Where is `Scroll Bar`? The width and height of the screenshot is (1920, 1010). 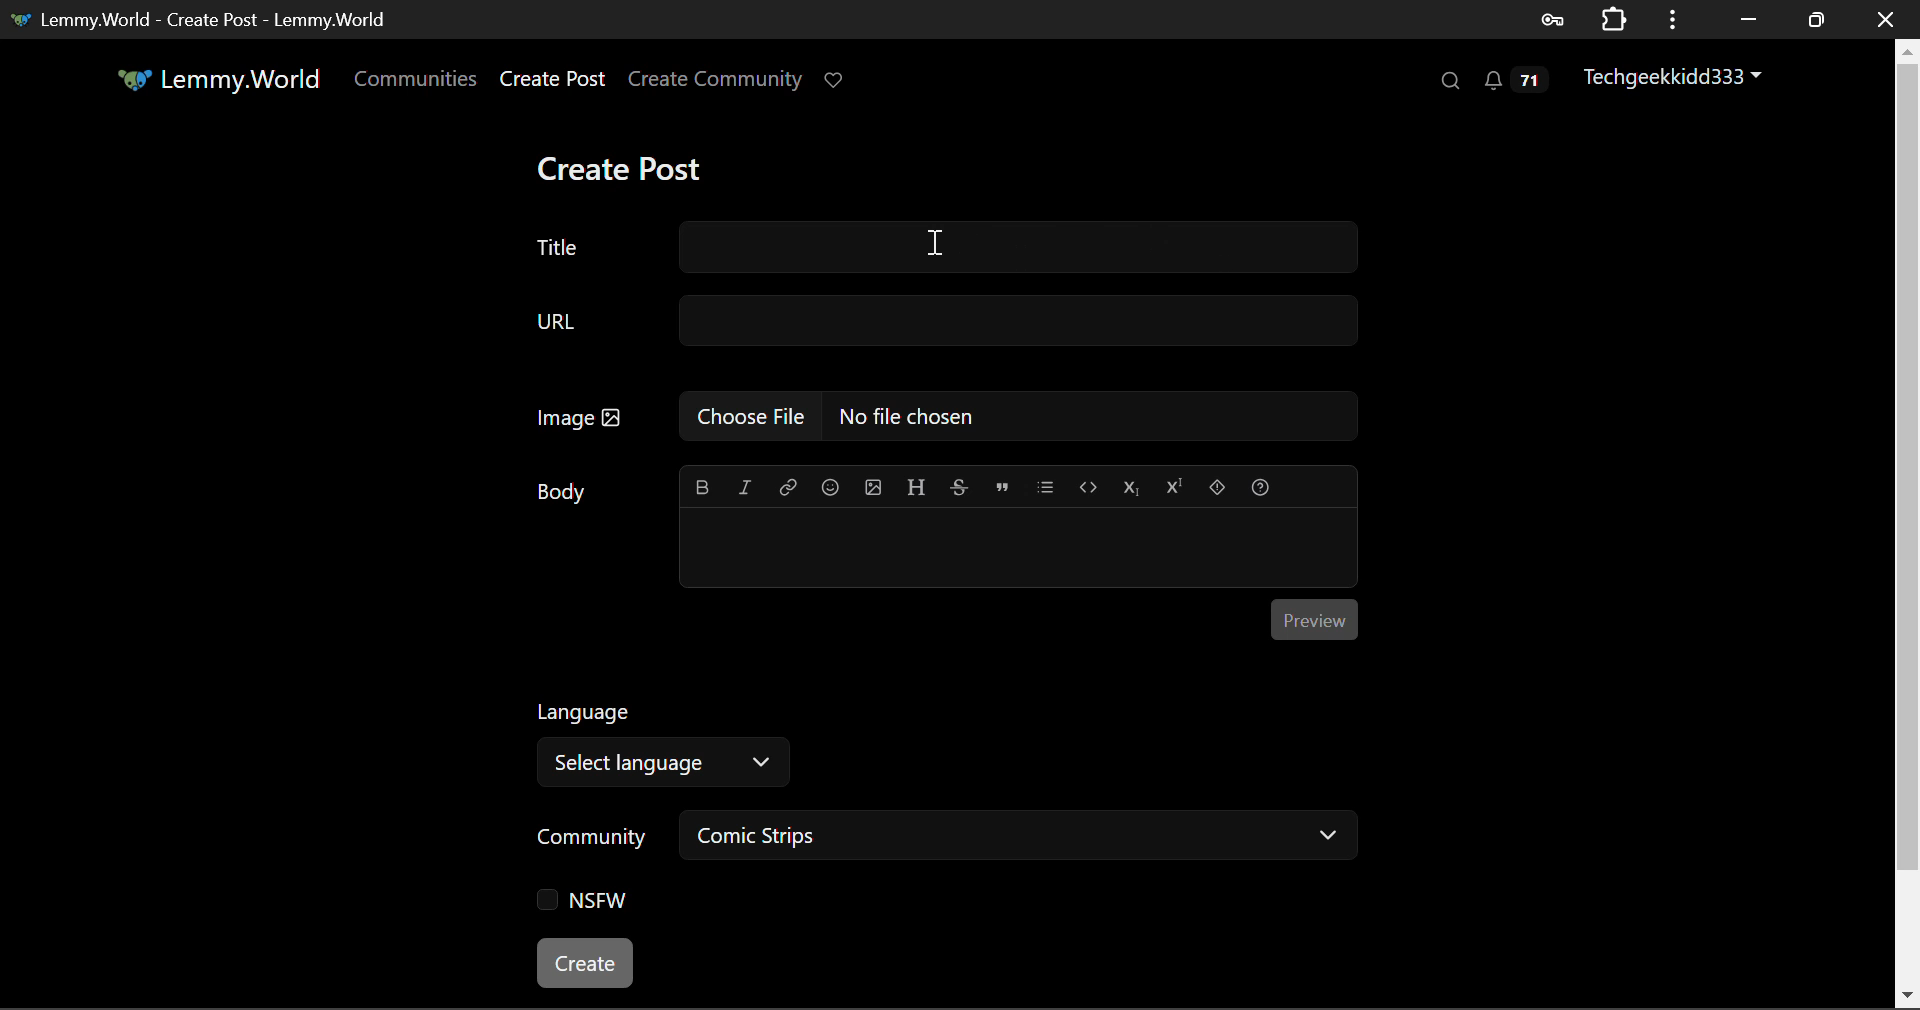
Scroll Bar is located at coordinates (1908, 522).